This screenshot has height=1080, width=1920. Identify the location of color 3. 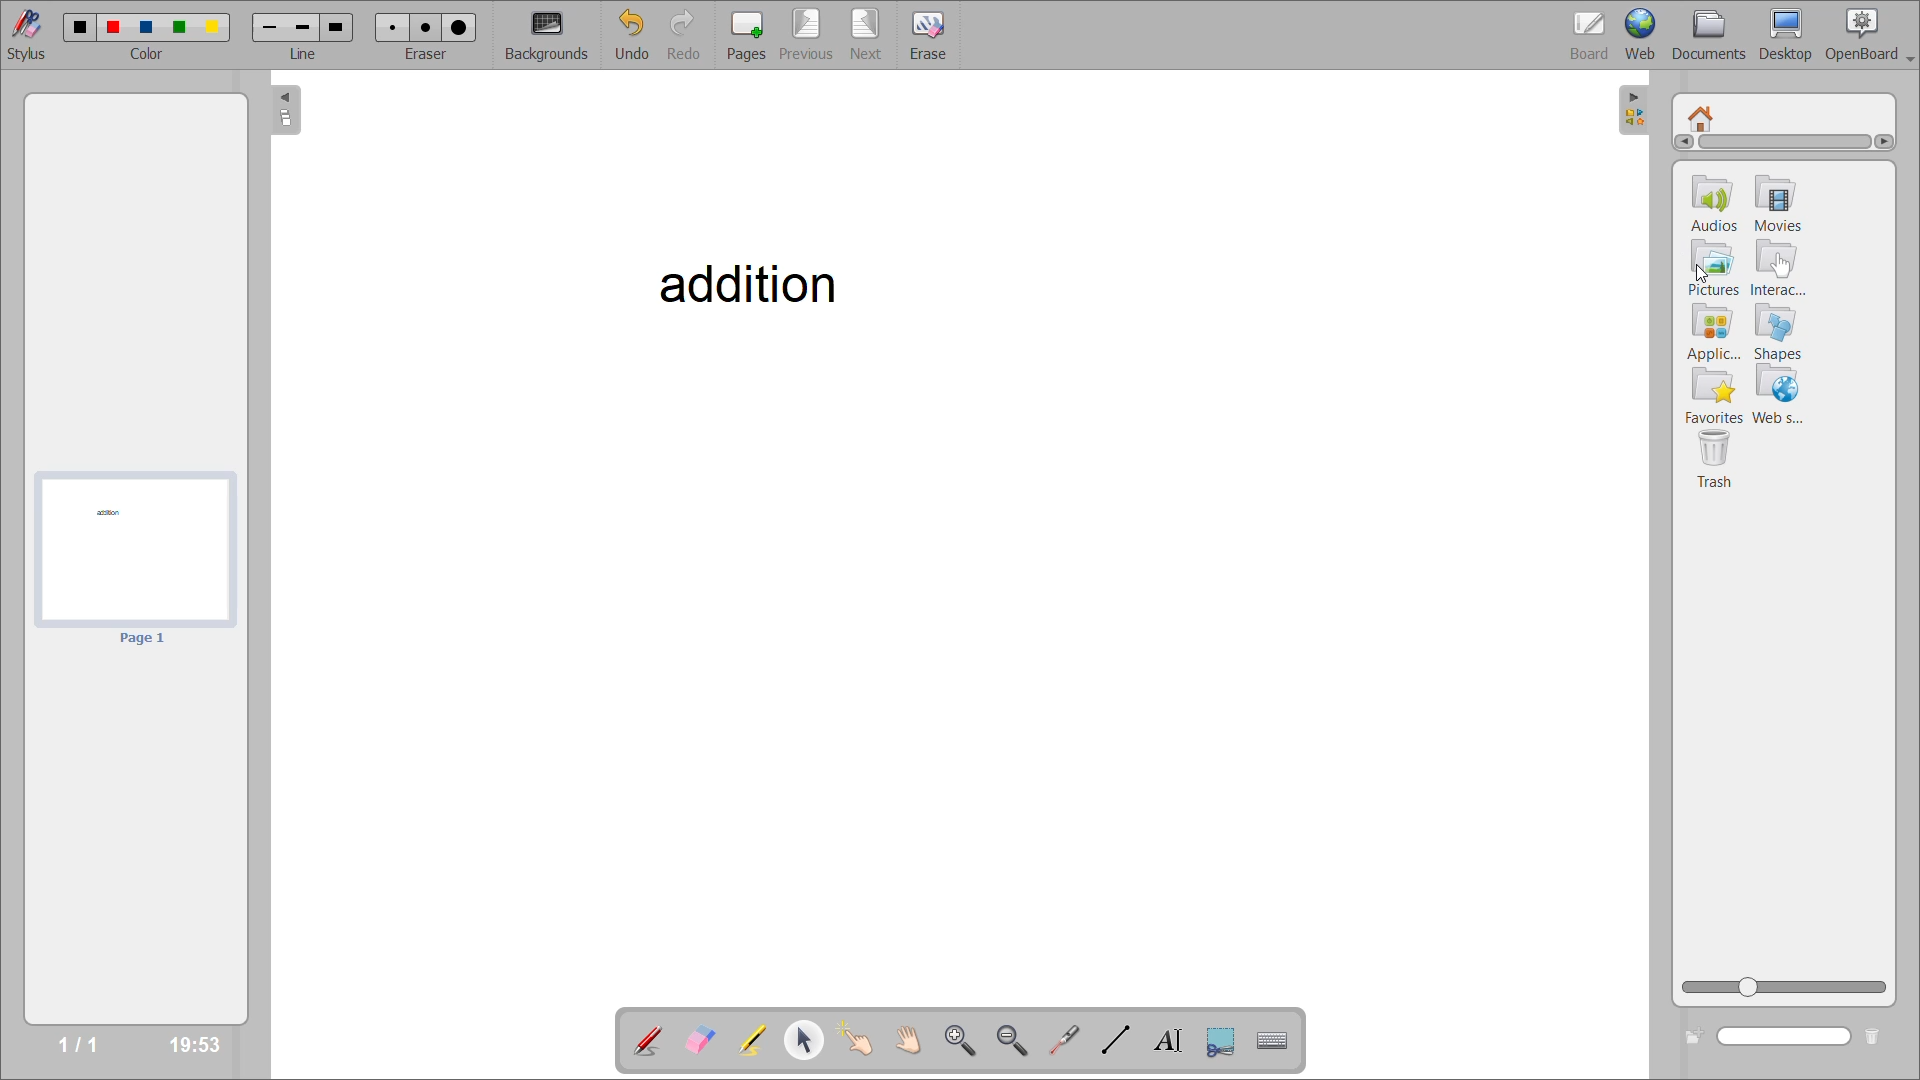
(144, 26).